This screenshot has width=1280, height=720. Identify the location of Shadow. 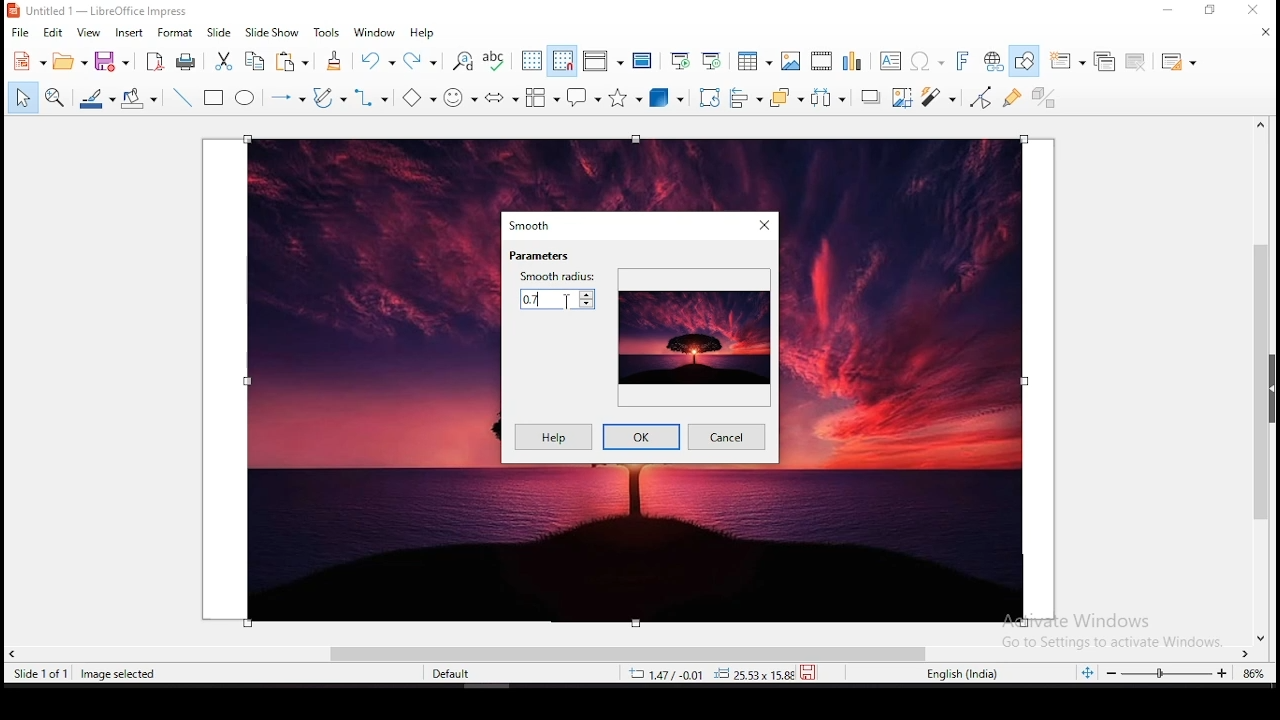
(870, 98).